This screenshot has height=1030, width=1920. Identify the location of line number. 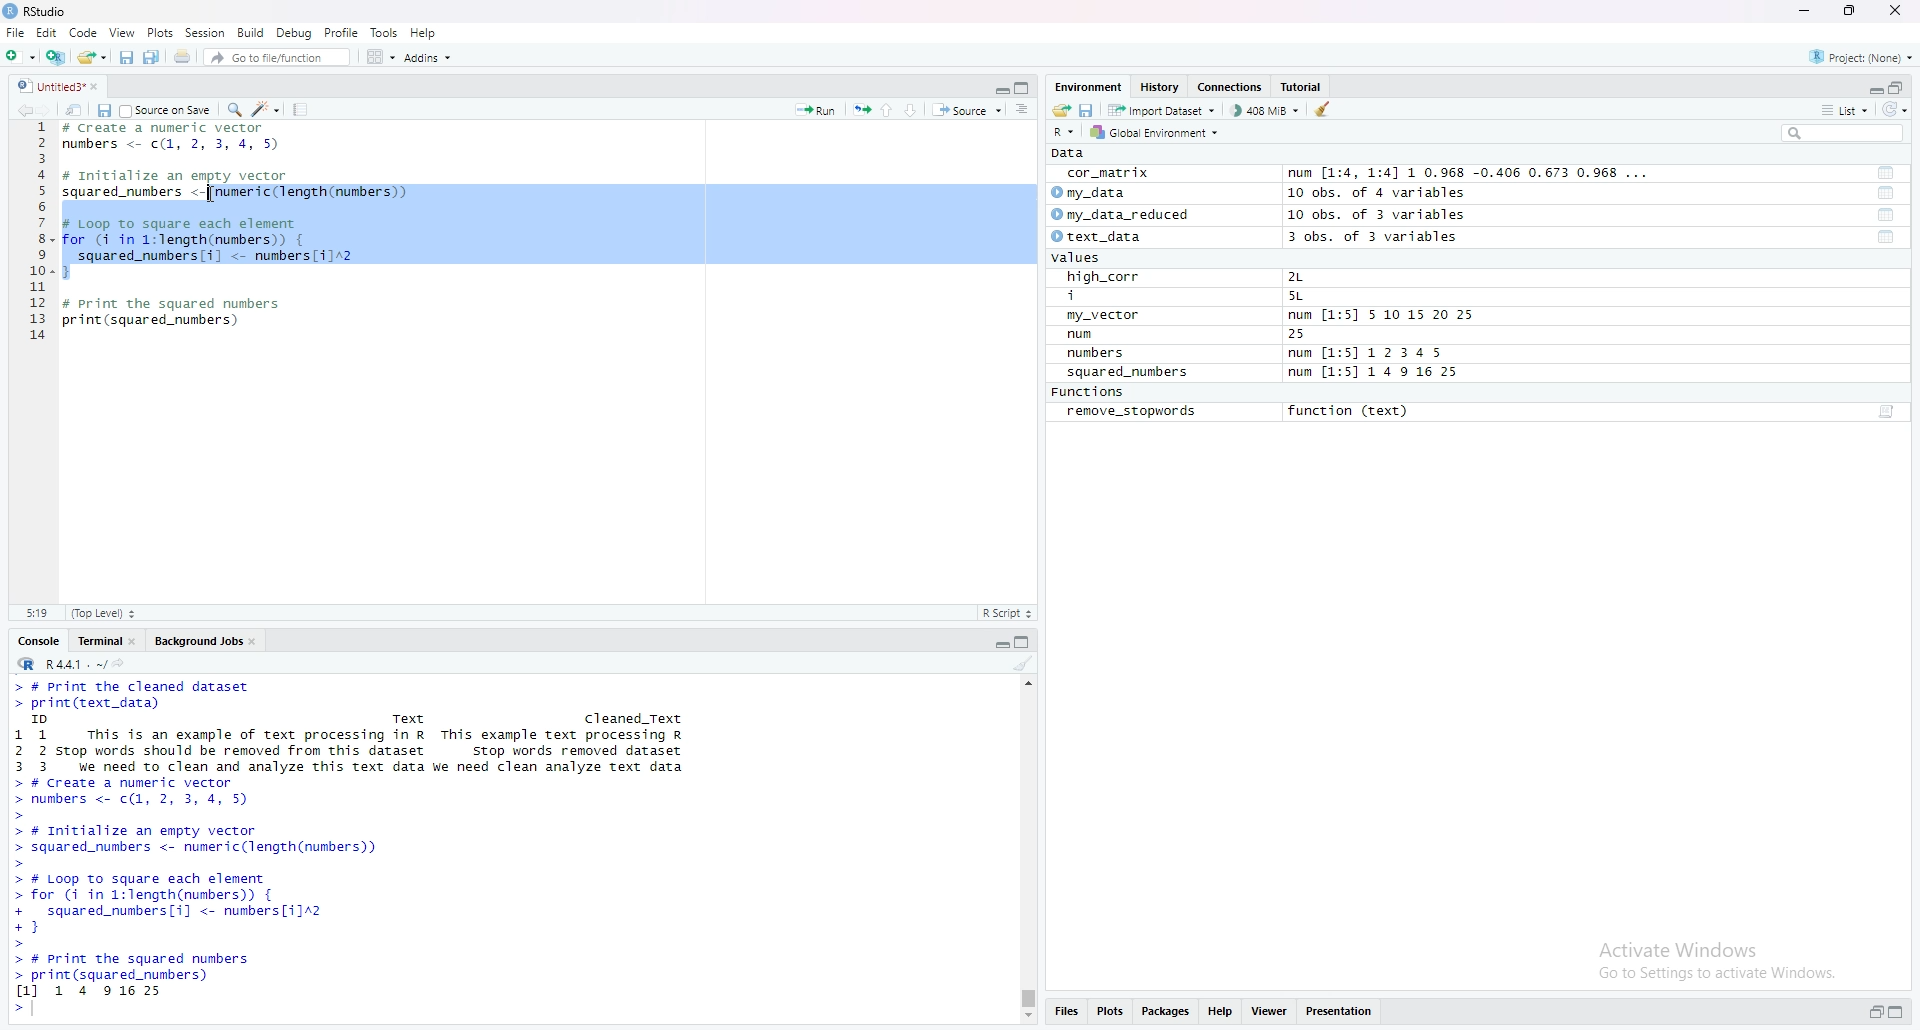
(40, 237).